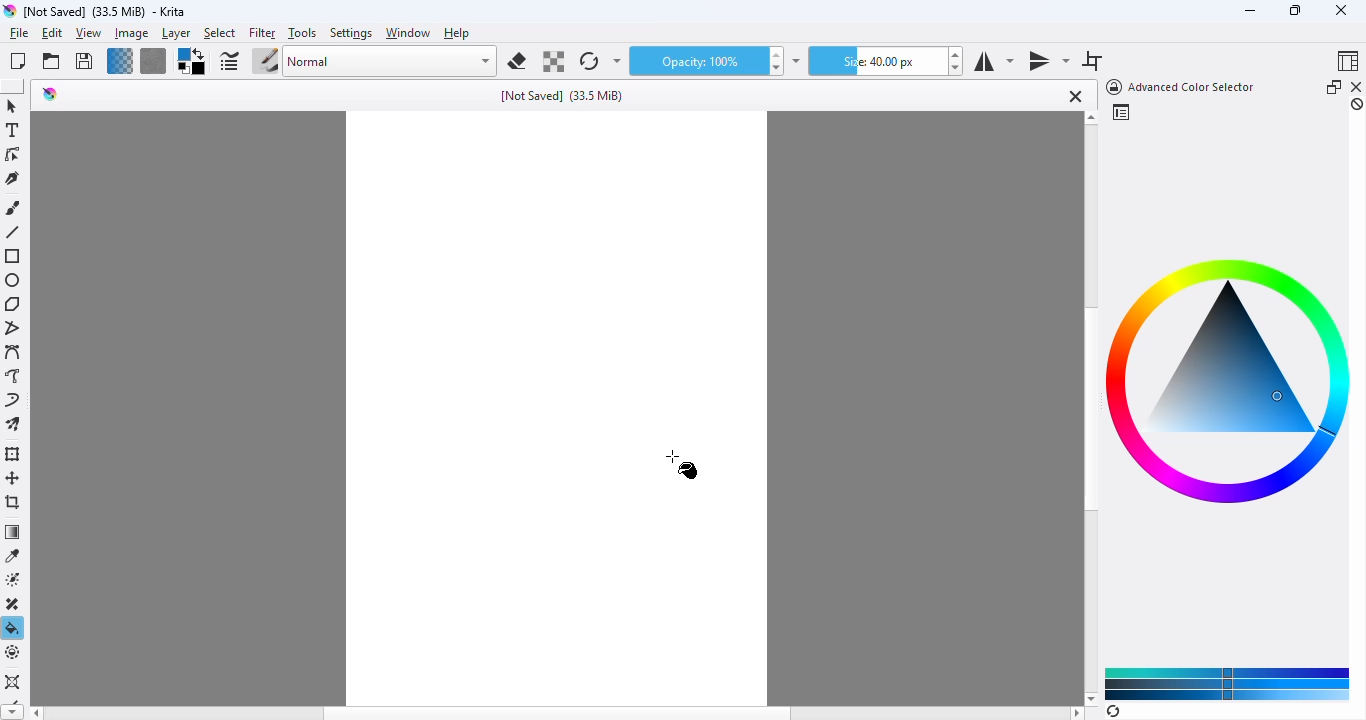 Image resolution: width=1366 pixels, height=720 pixels. What do you see at coordinates (552, 410) in the screenshot?
I see `canvas` at bounding box center [552, 410].